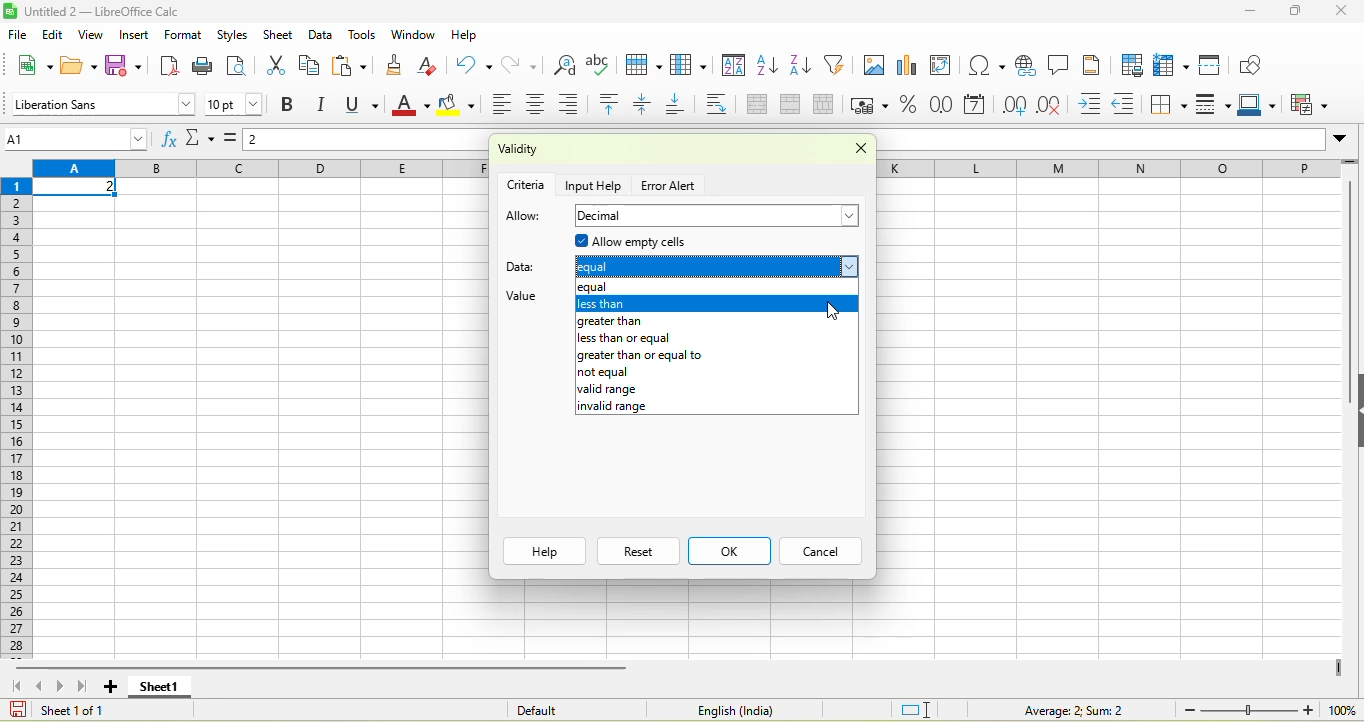 The image size is (1364, 722). What do you see at coordinates (1129, 106) in the screenshot?
I see `decrease indent` at bounding box center [1129, 106].